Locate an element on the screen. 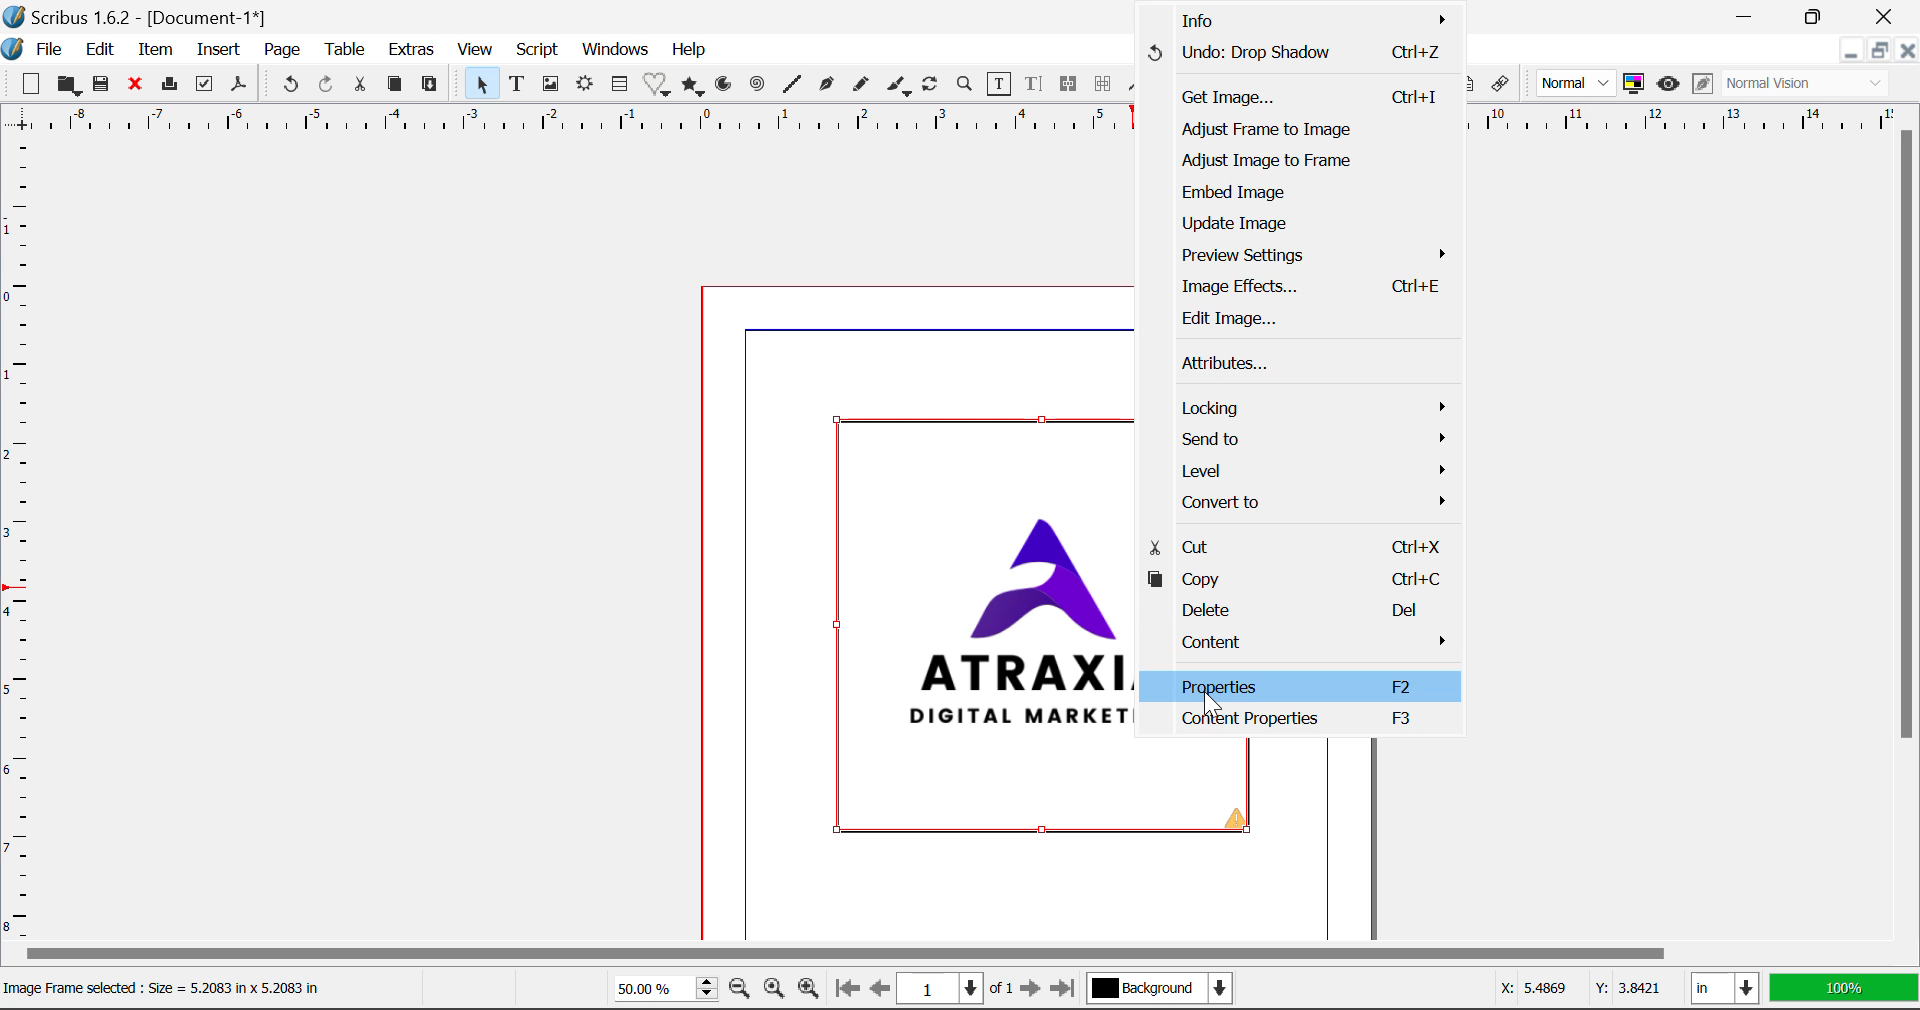 Image resolution: width=1920 pixels, height=1010 pixels. Close is located at coordinates (1907, 51).